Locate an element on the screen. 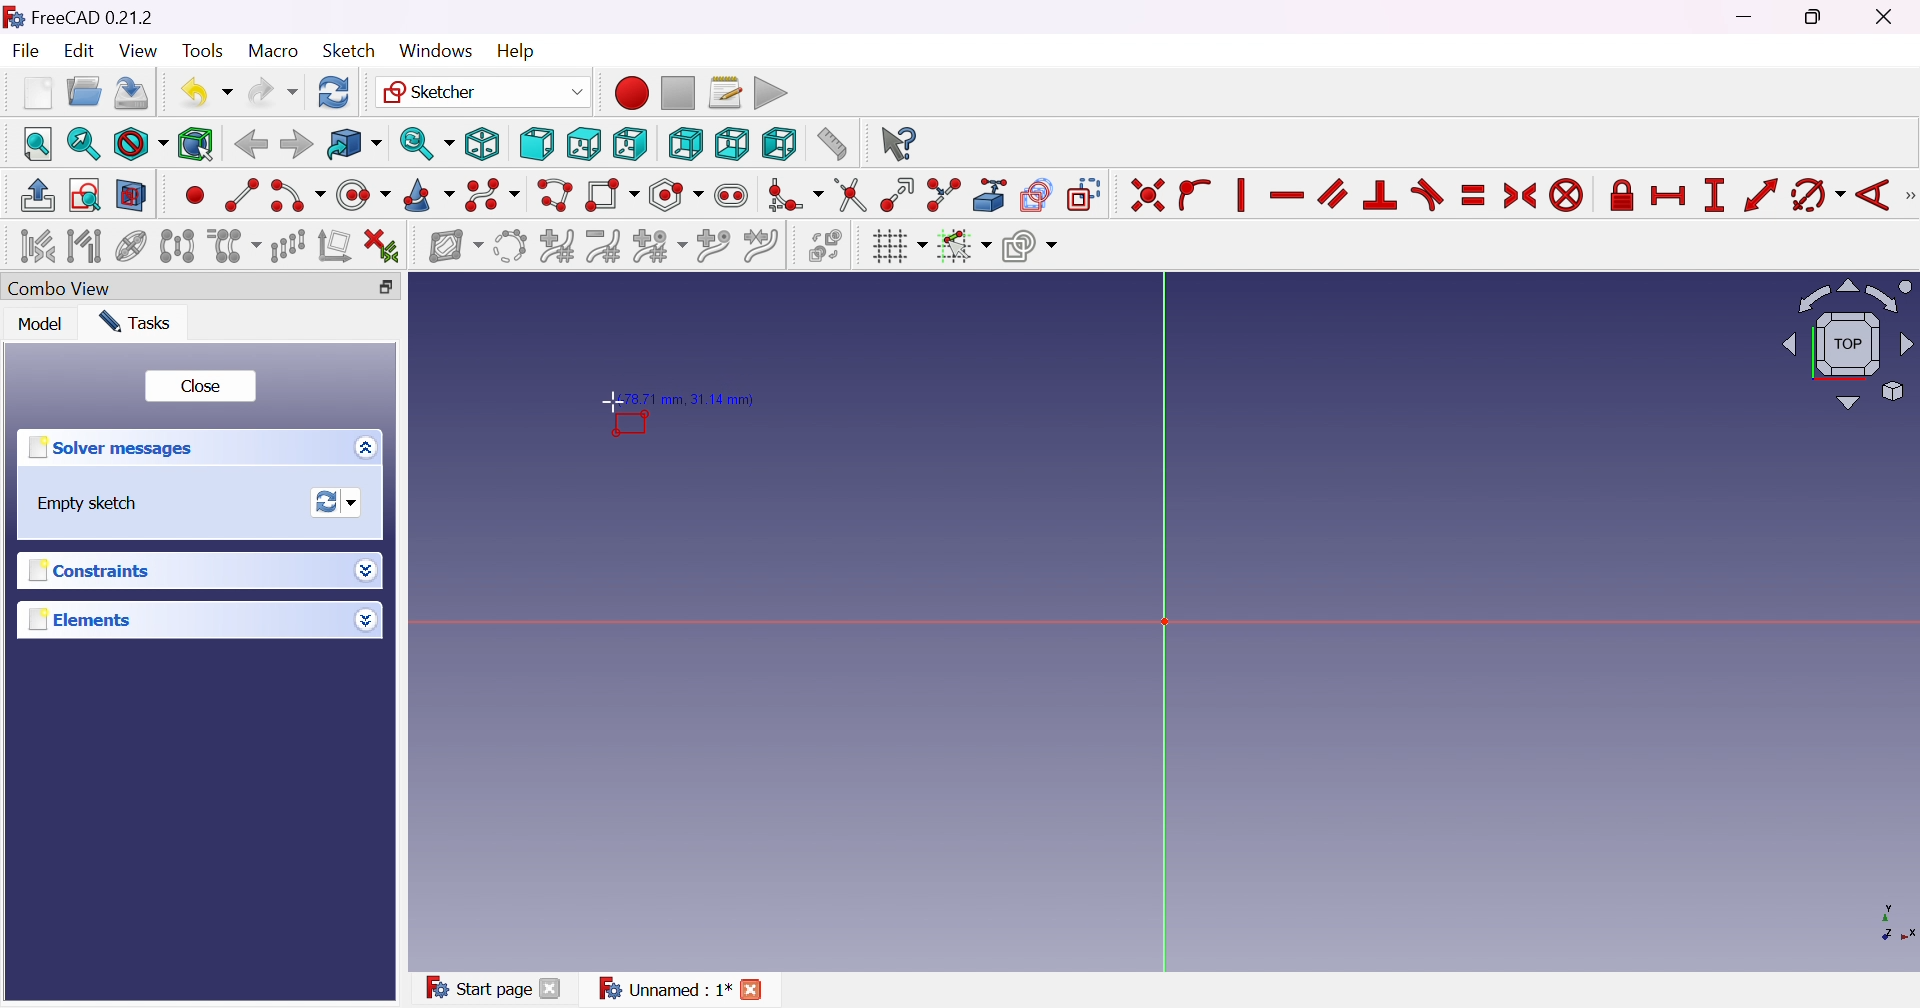 This screenshot has height=1008, width=1920. Split edge is located at coordinates (942, 195).